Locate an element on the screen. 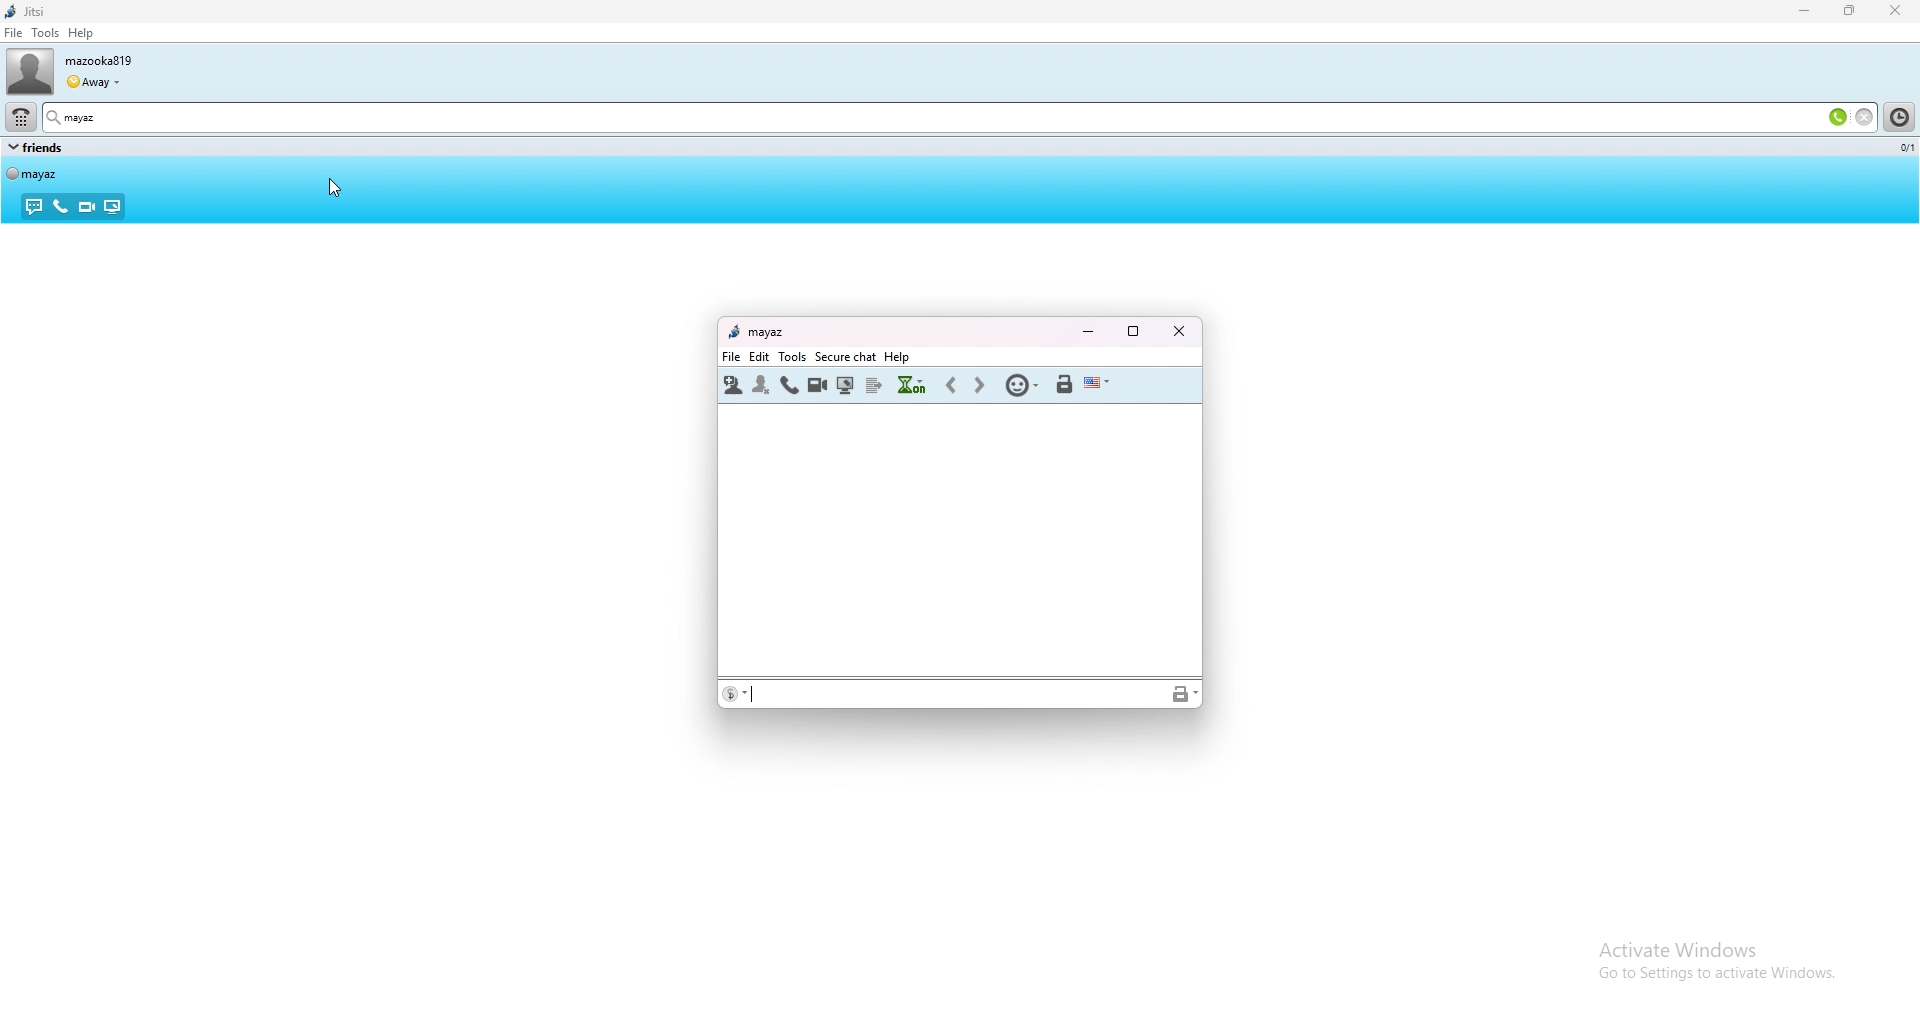 The image size is (1920, 1030). previous is located at coordinates (953, 386).